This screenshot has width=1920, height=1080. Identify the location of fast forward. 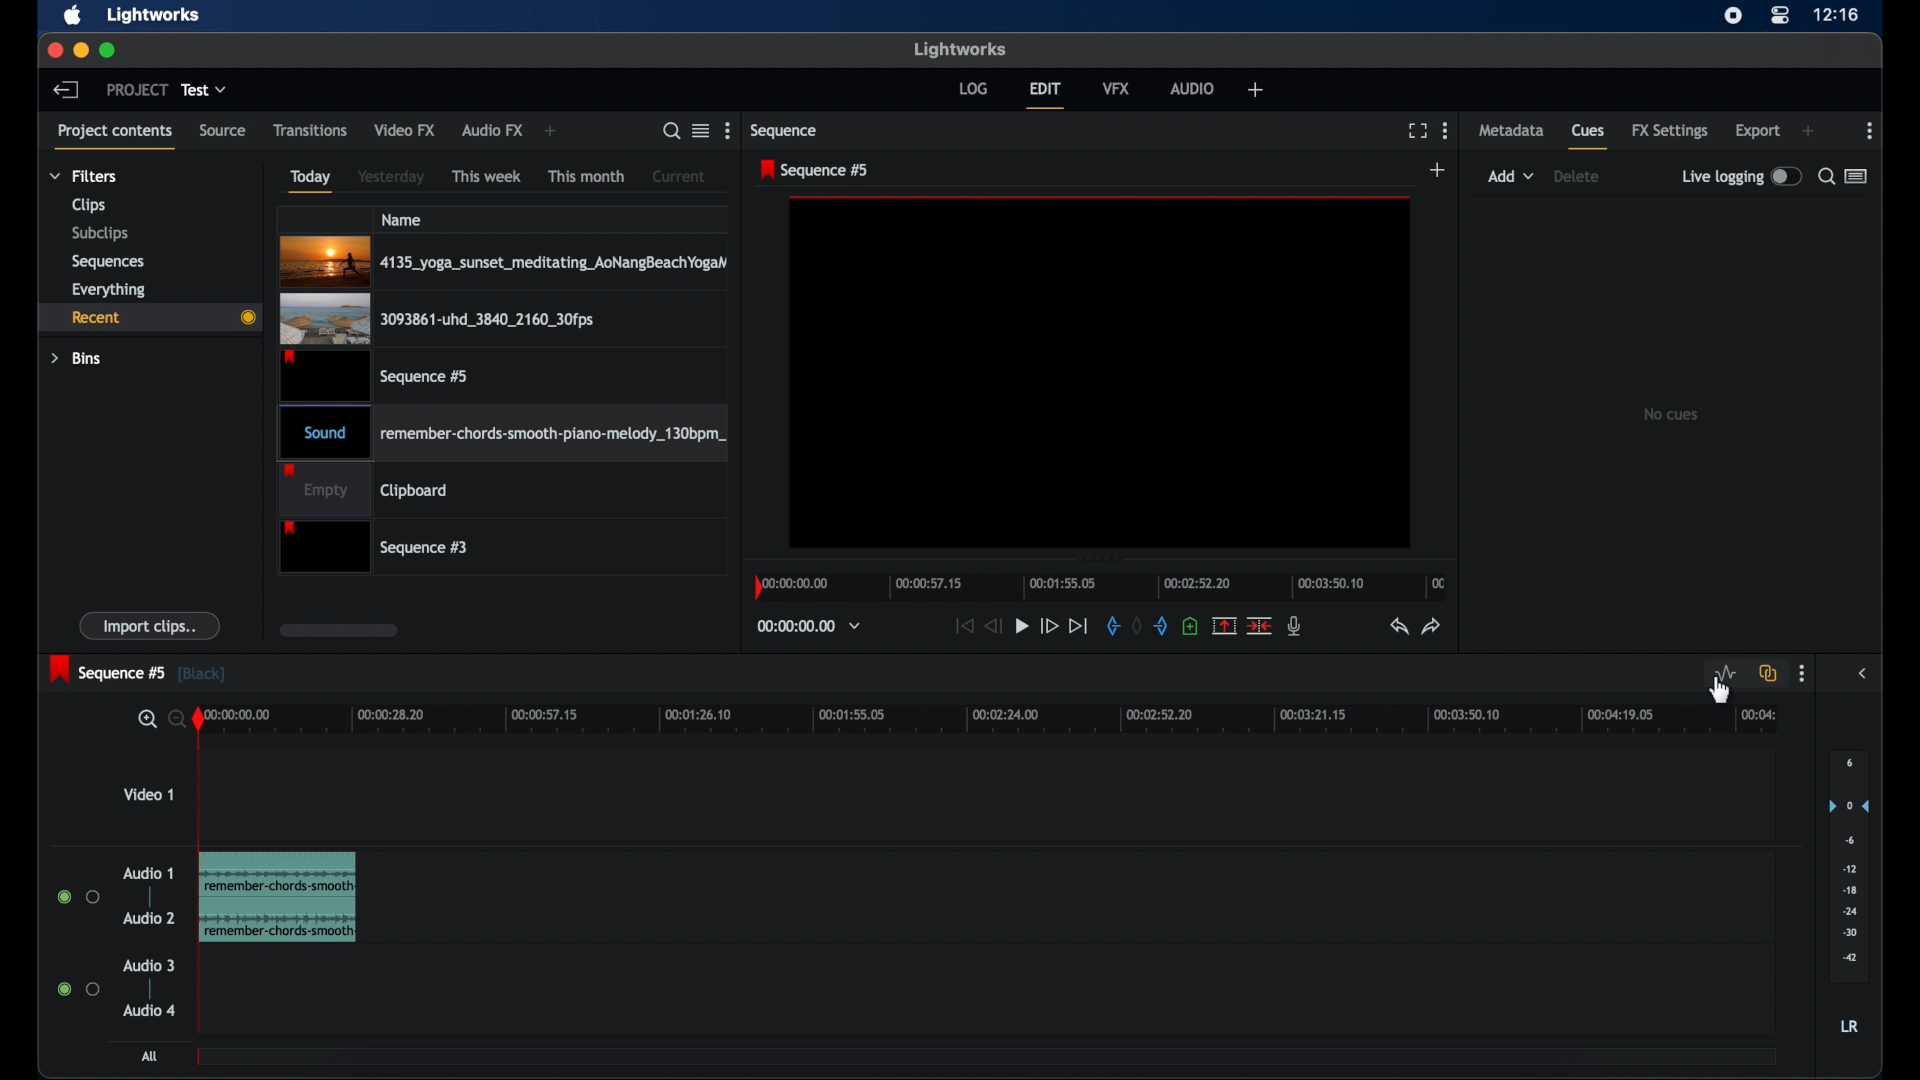
(1049, 627).